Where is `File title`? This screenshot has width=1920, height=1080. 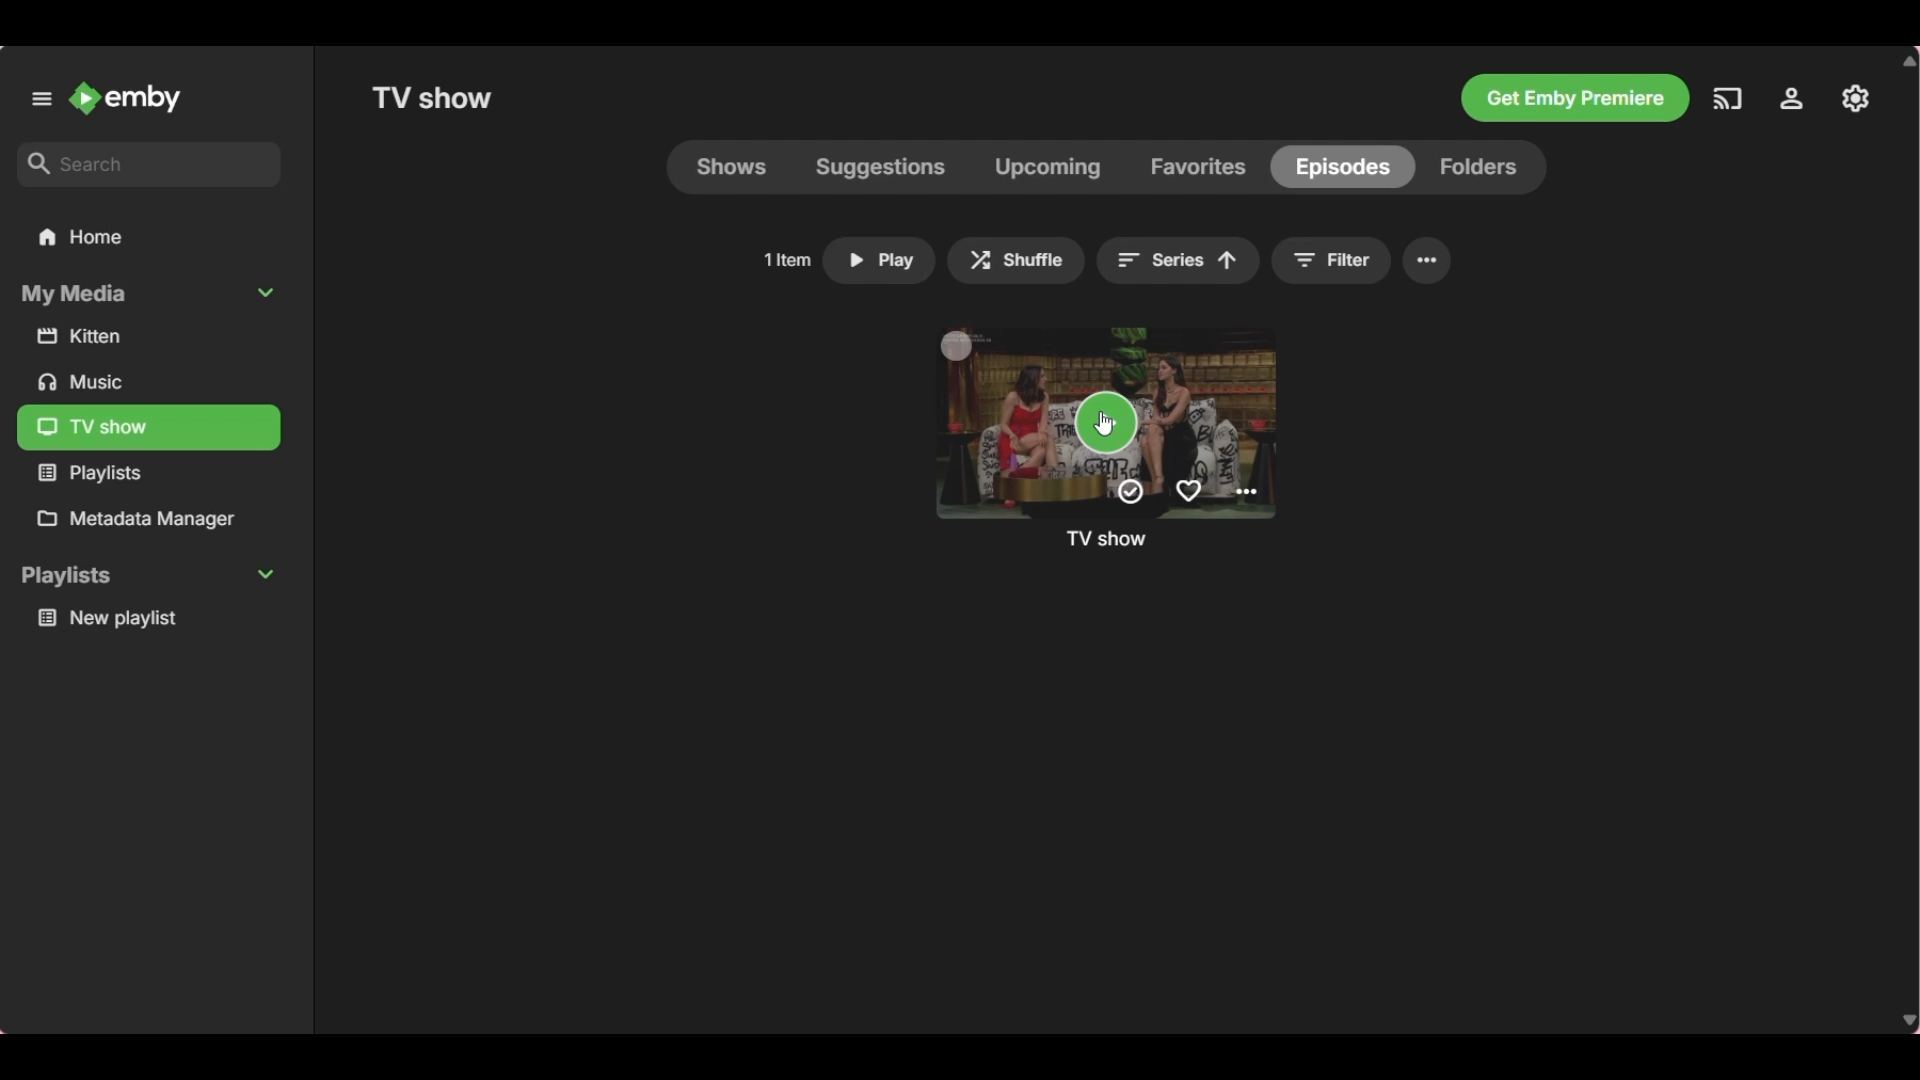 File title is located at coordinates (1106, 539).